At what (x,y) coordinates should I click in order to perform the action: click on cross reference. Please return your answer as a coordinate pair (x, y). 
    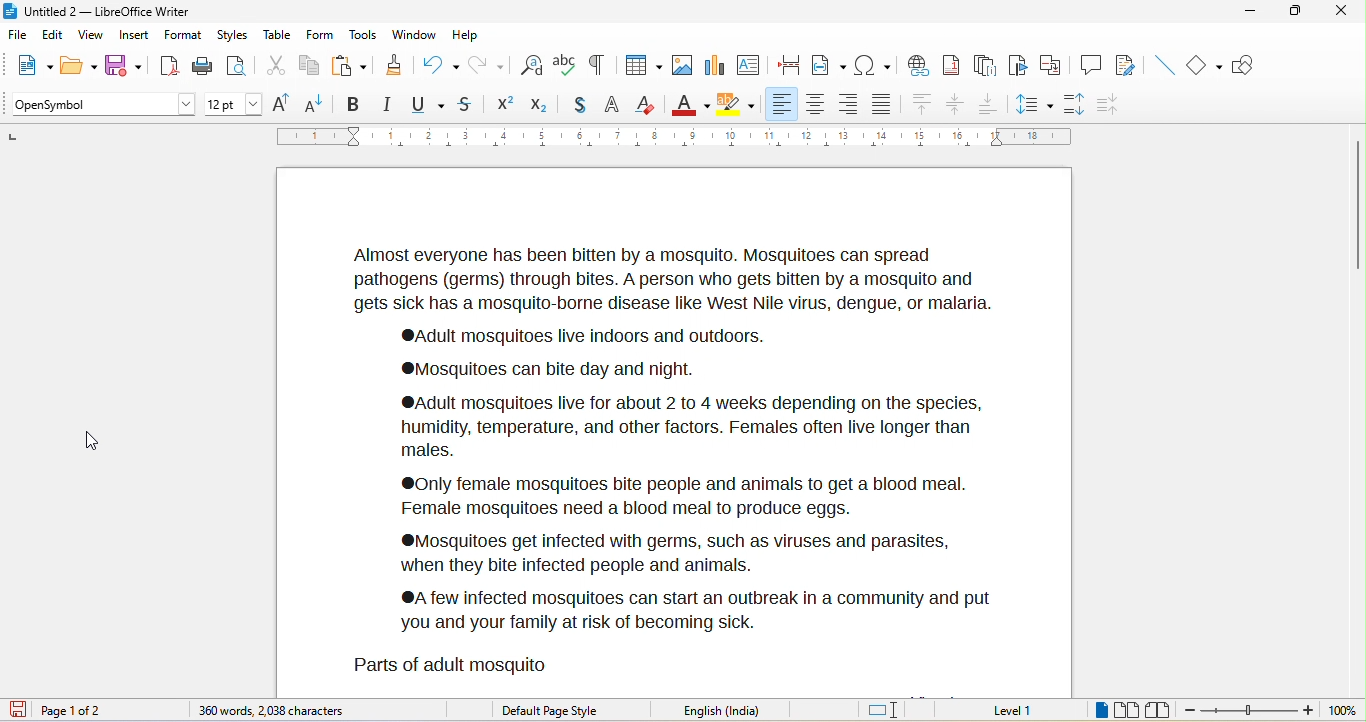
    Looking at the image, I should click on (1051, 65).